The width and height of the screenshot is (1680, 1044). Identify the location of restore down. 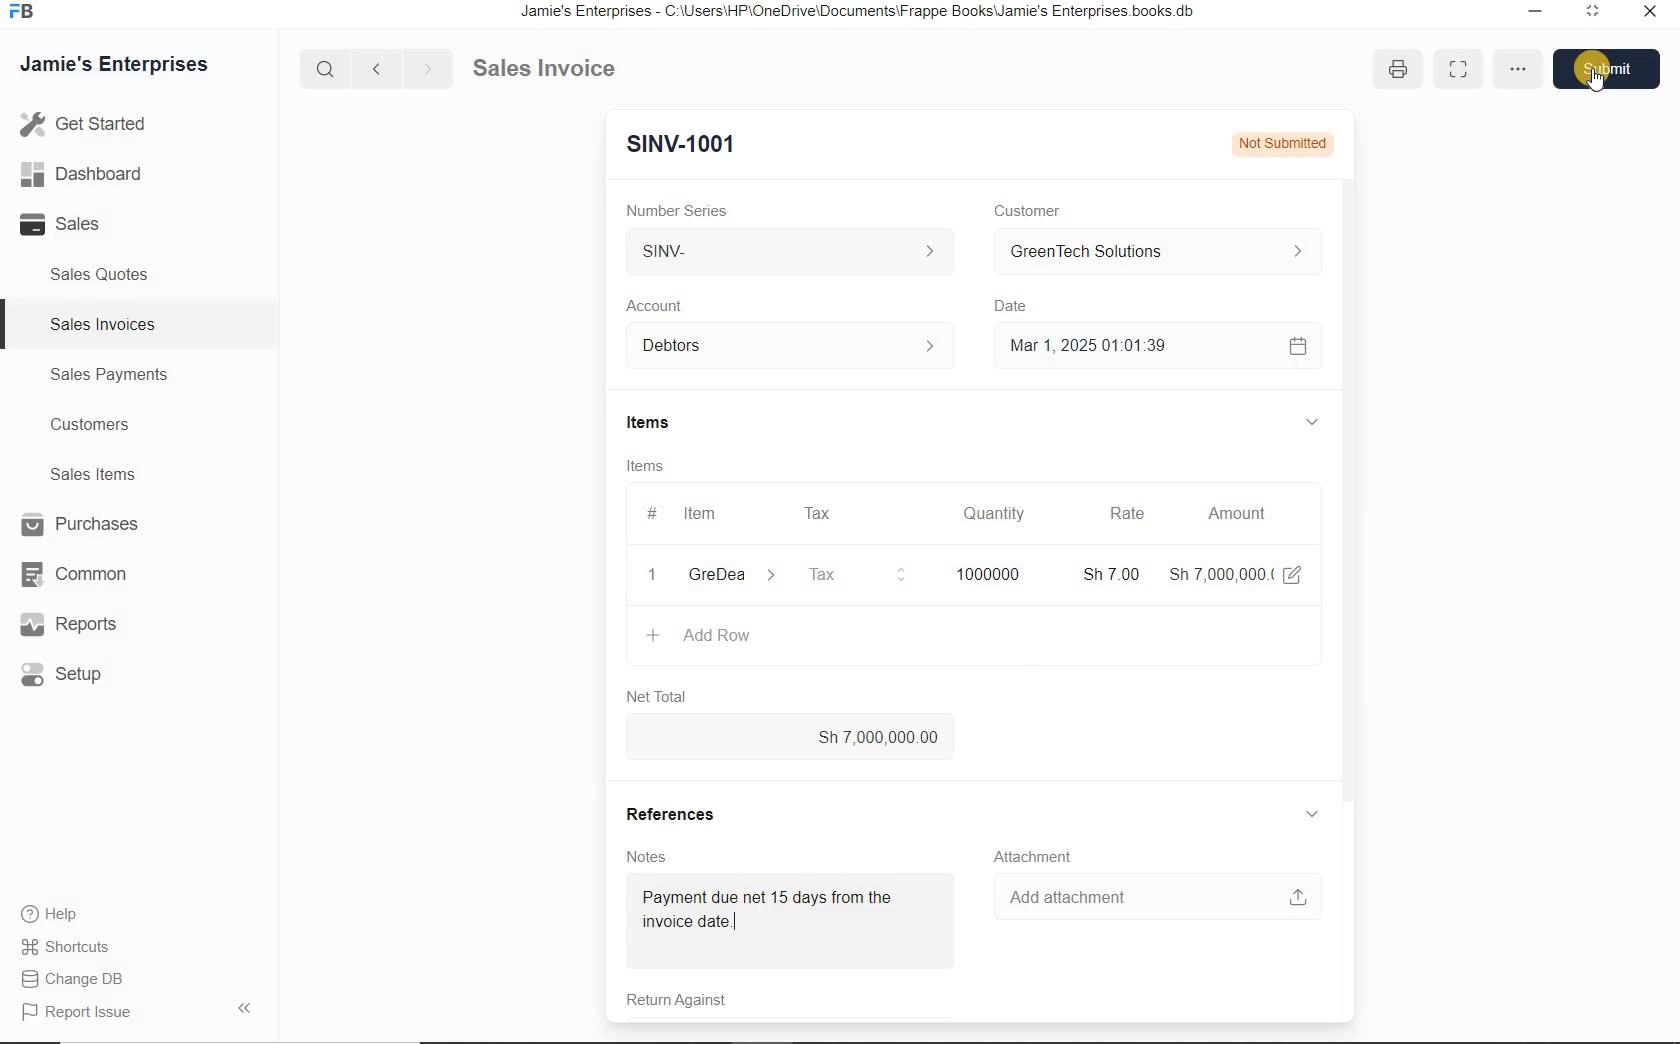
(1531, 13).